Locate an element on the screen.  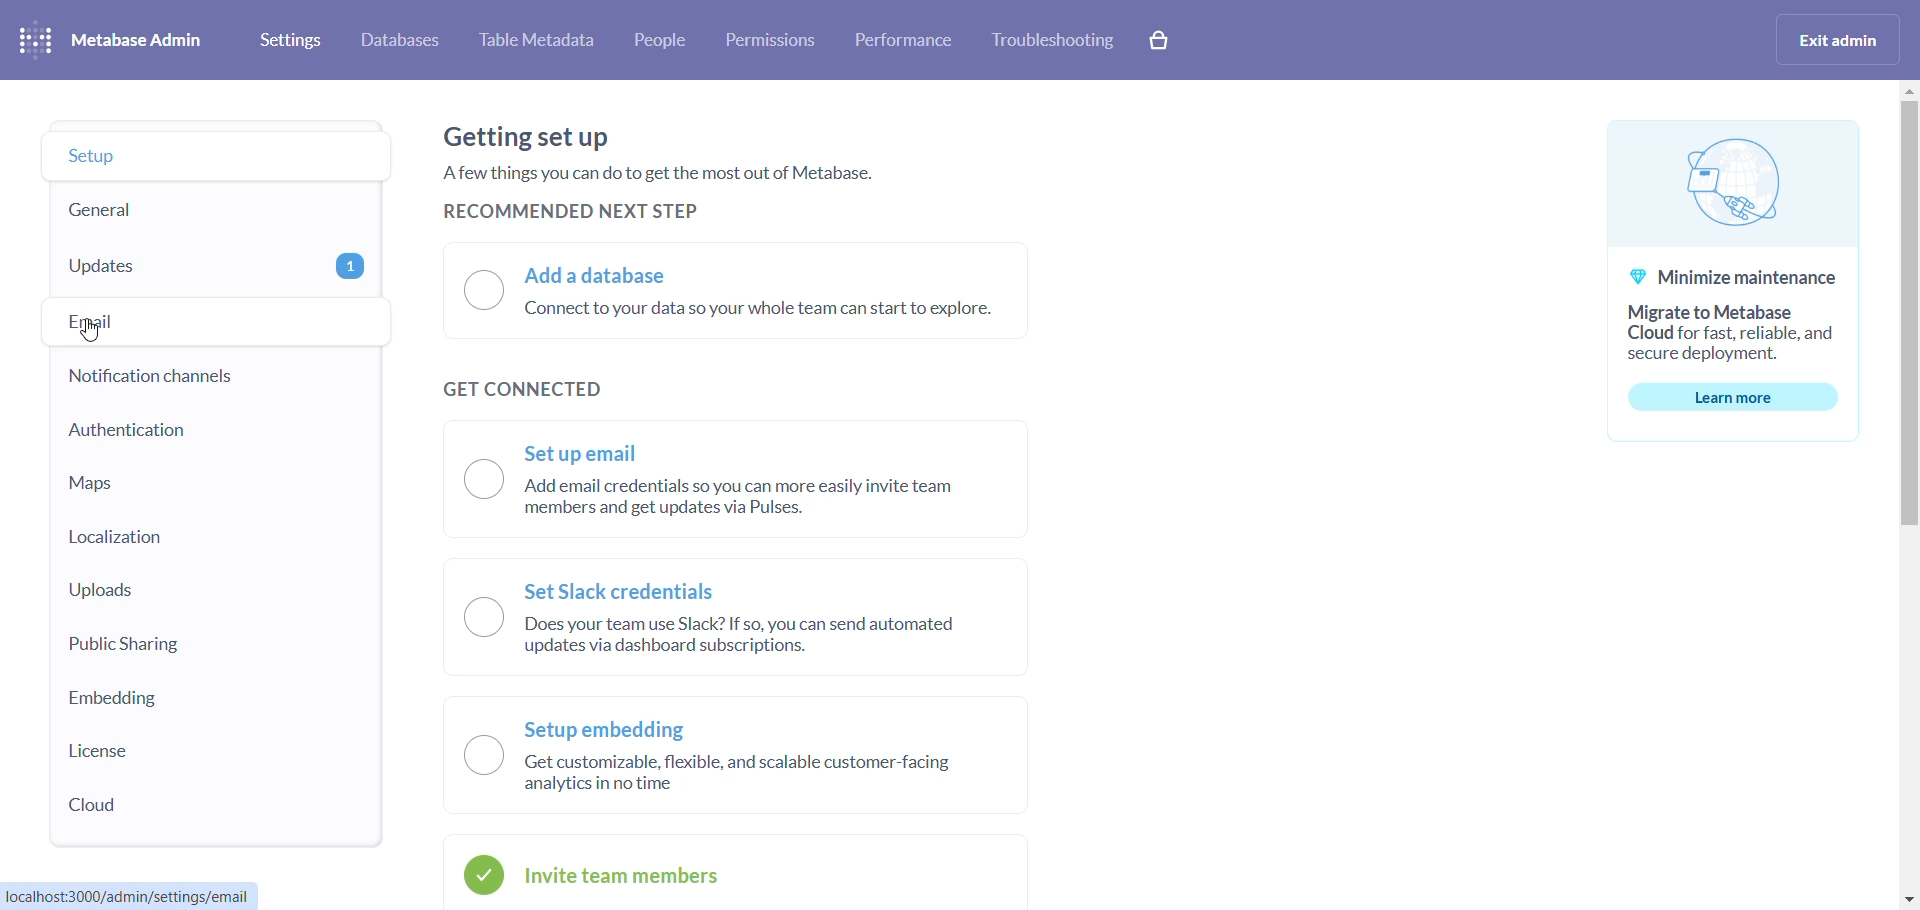
notification channel is located at coordinates (182, 378).